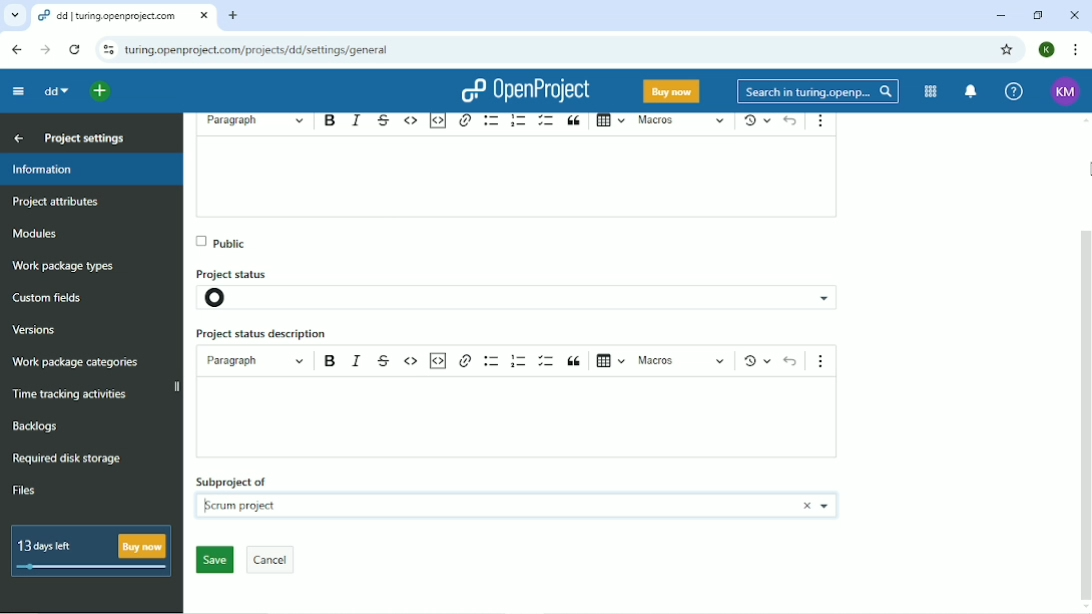 The image size is (1092, 614). Describe the element at coordinates (1007, 50) in the screenshot. I see `Bookmark this tab` at that location.